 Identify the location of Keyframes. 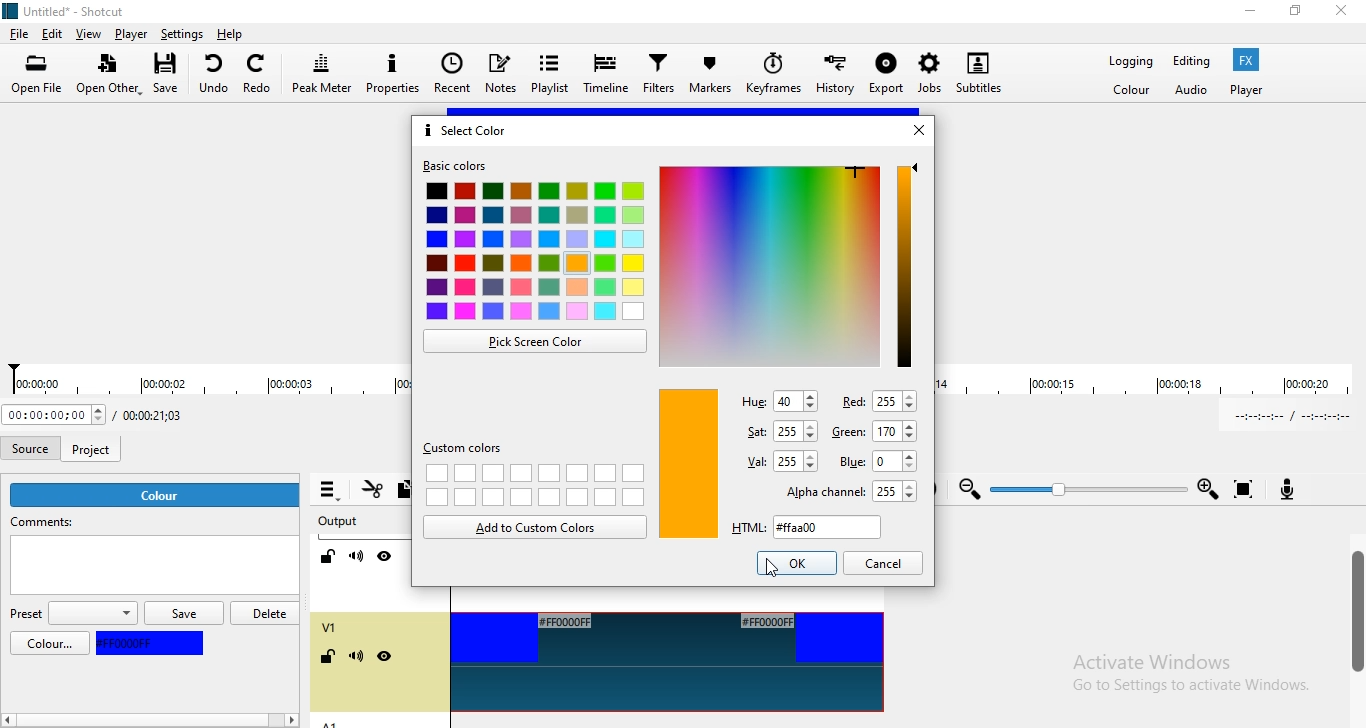
(774, 78).